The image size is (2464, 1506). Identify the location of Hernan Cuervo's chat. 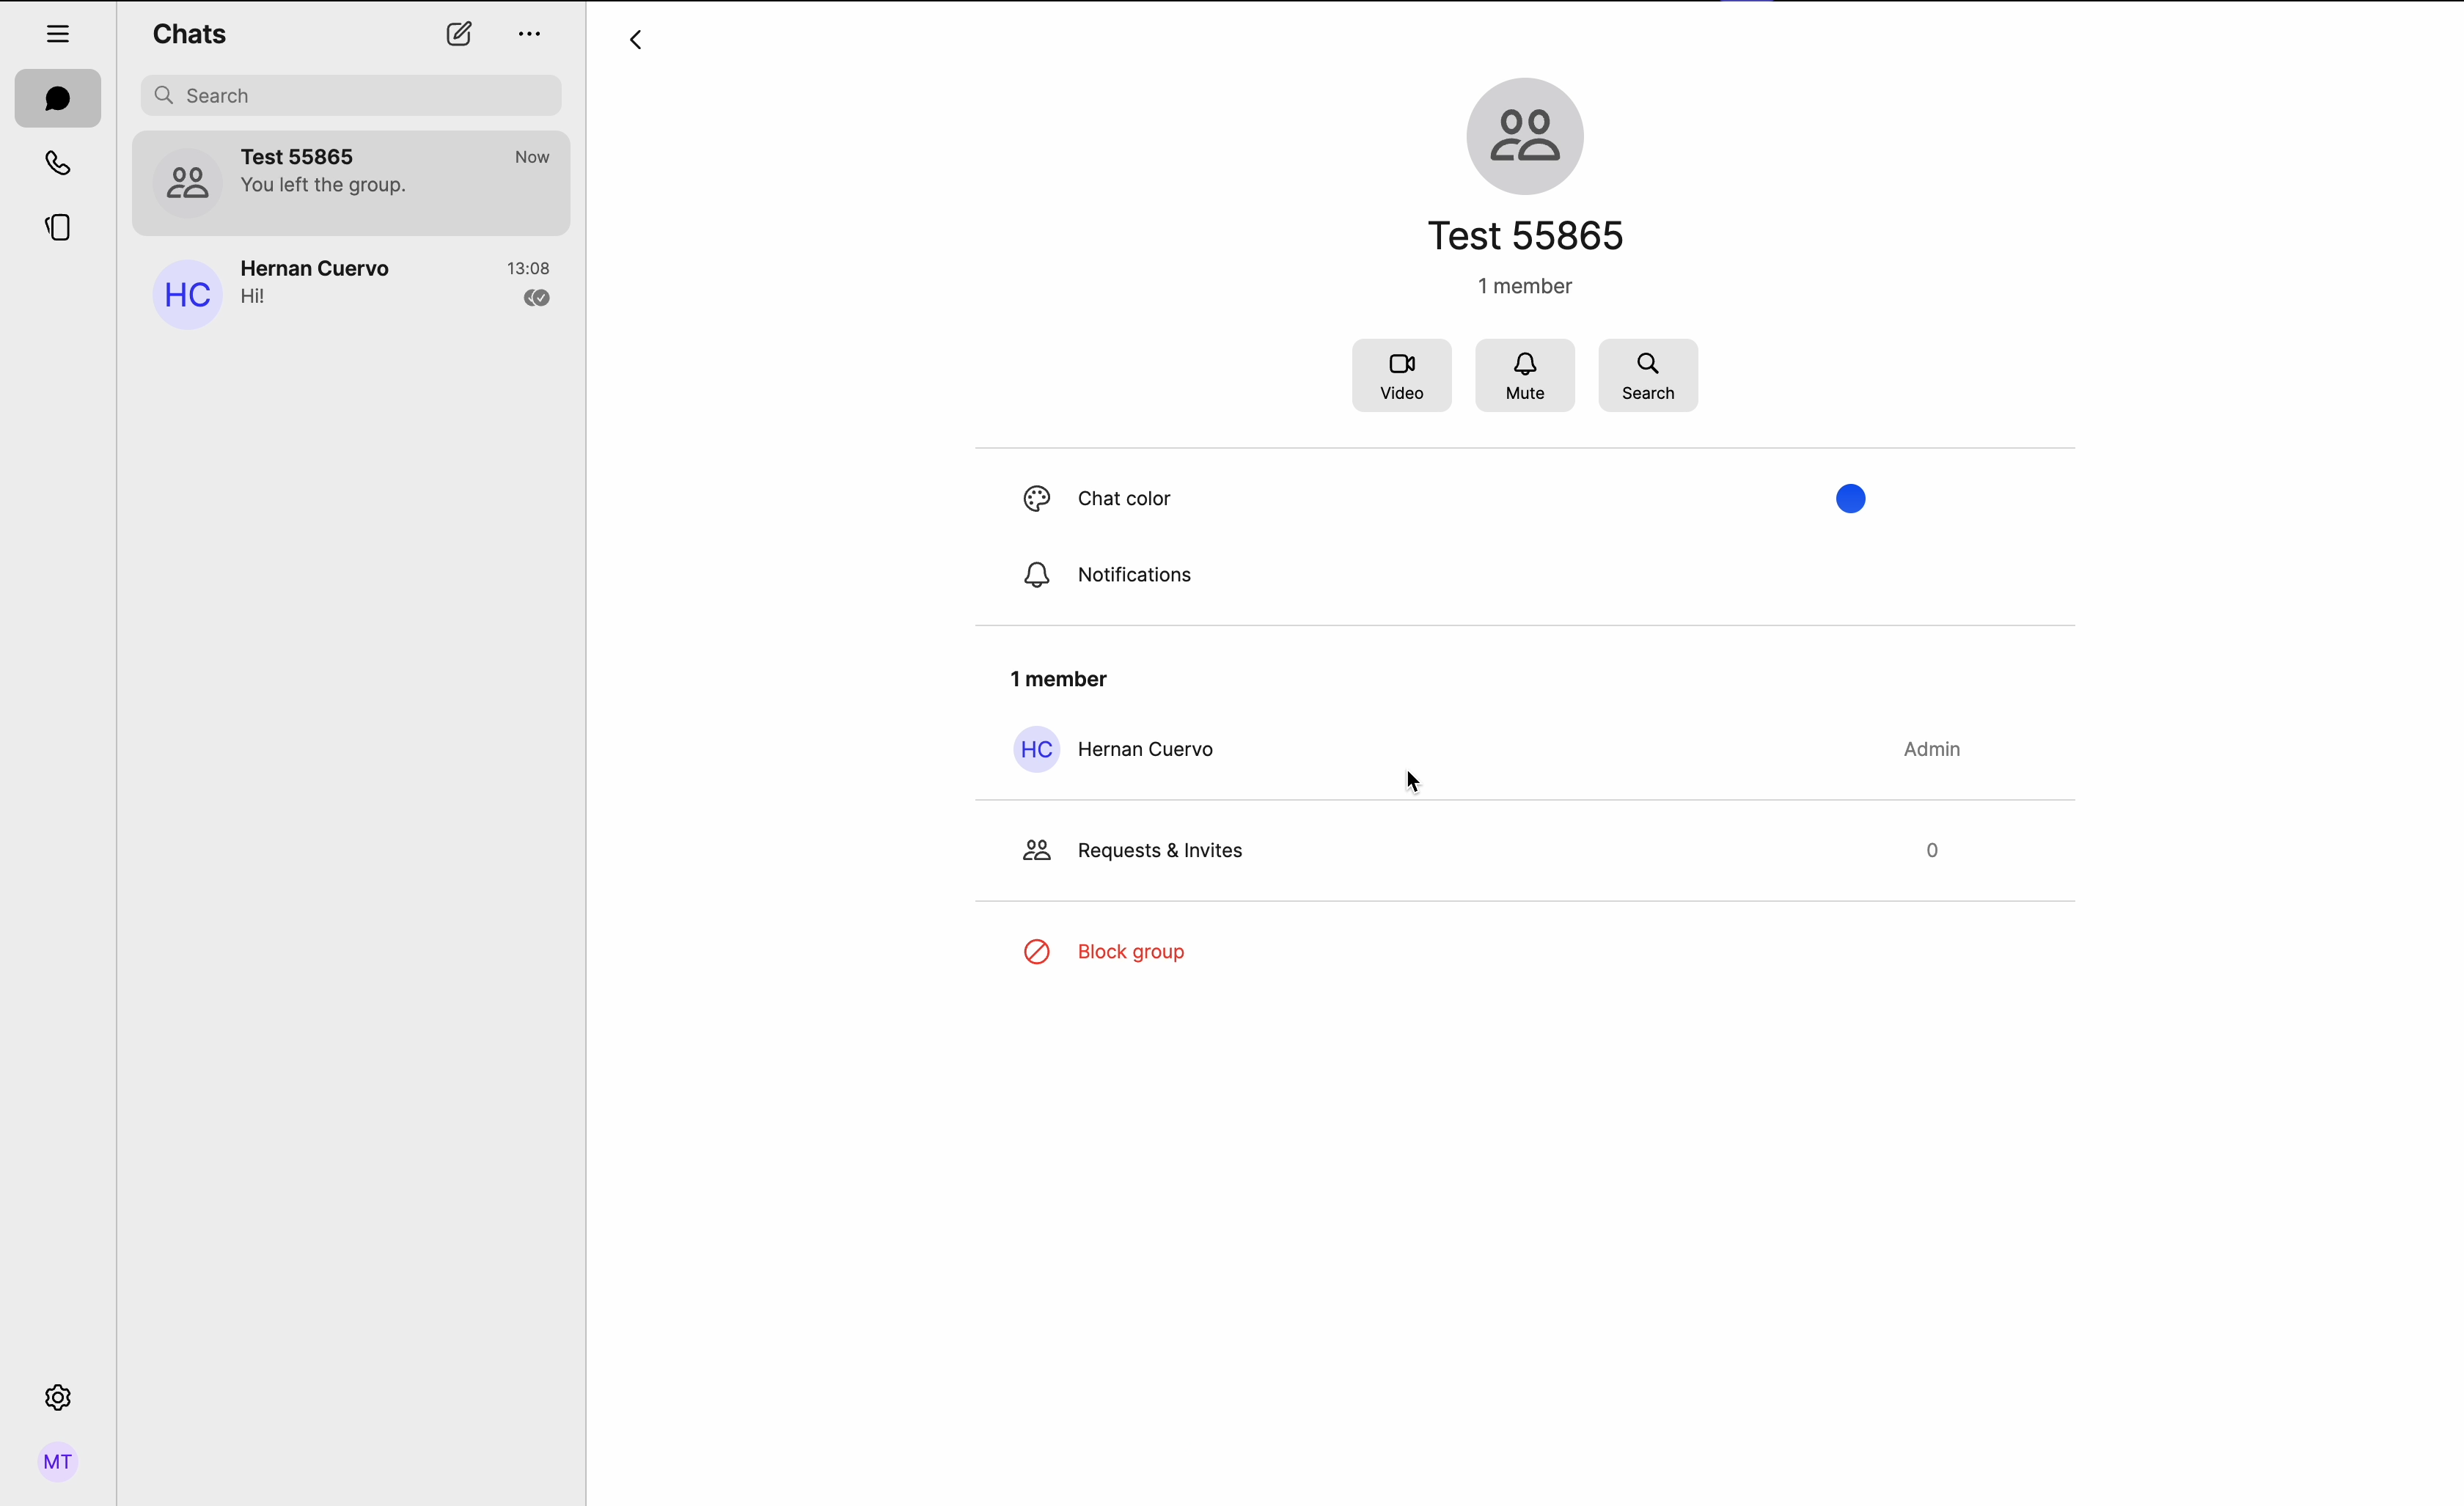
(400, 290).